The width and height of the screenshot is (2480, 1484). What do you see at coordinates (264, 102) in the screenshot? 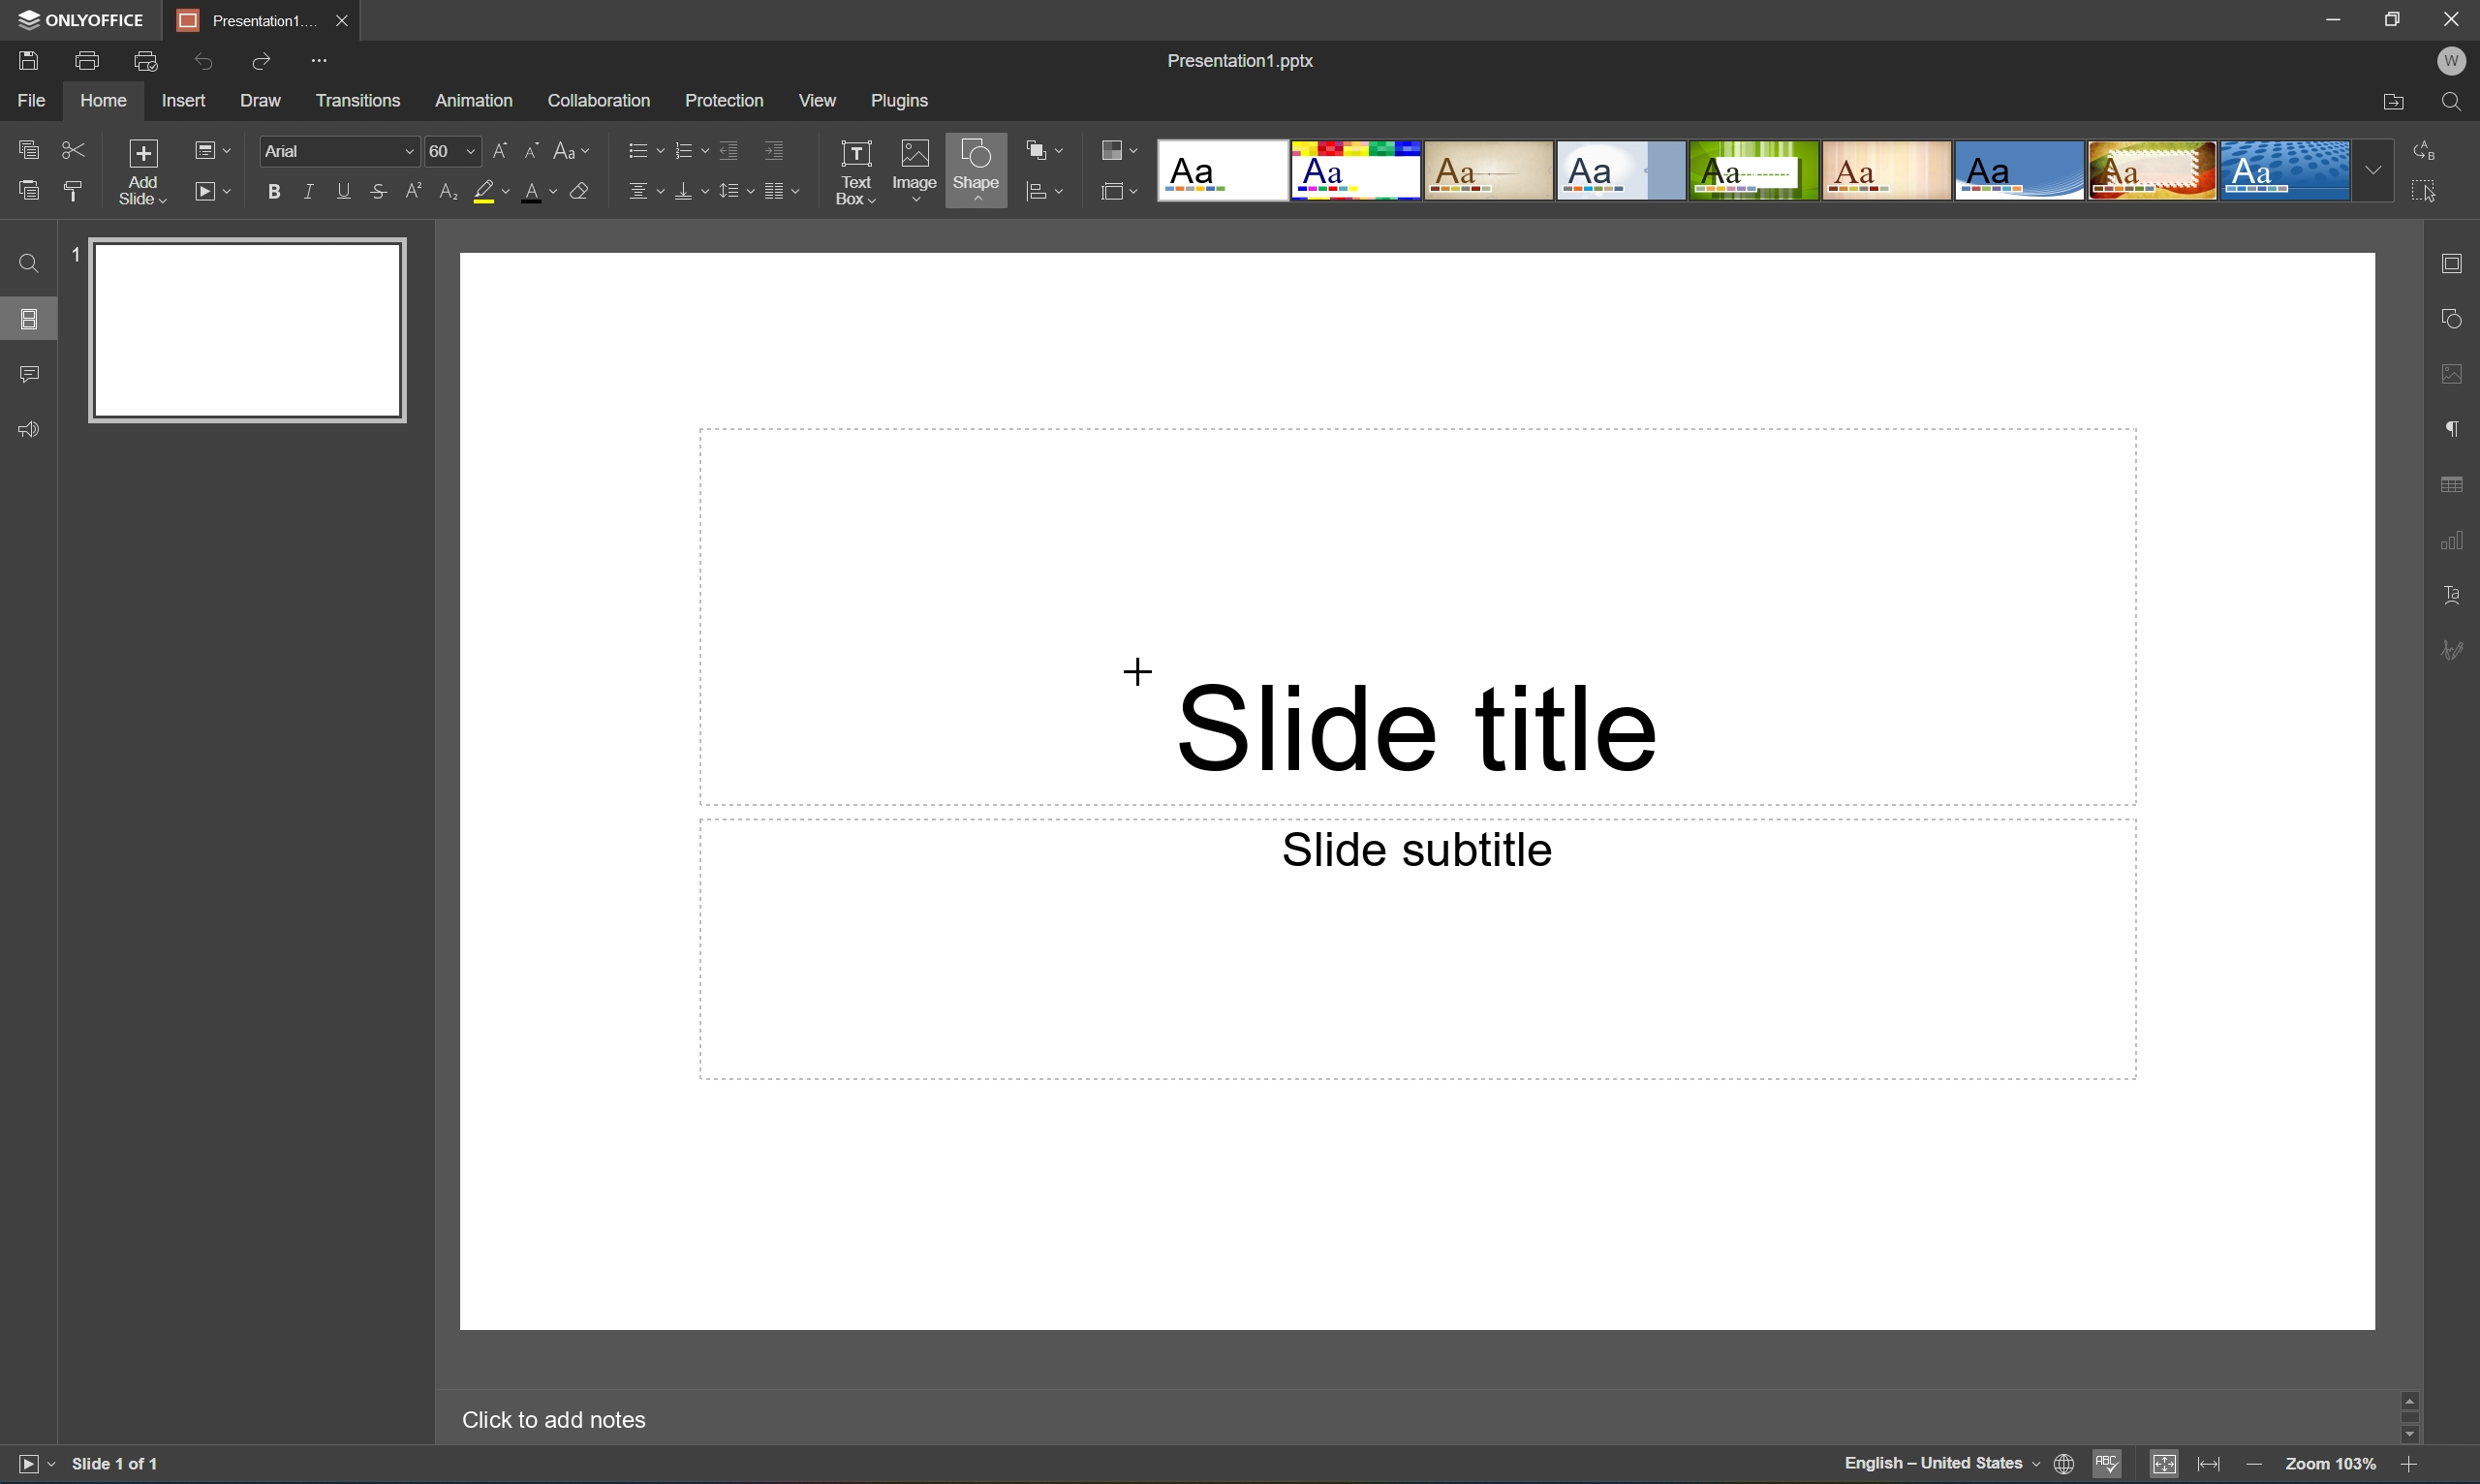
I see `Draw` at bounding box center [264, 102].